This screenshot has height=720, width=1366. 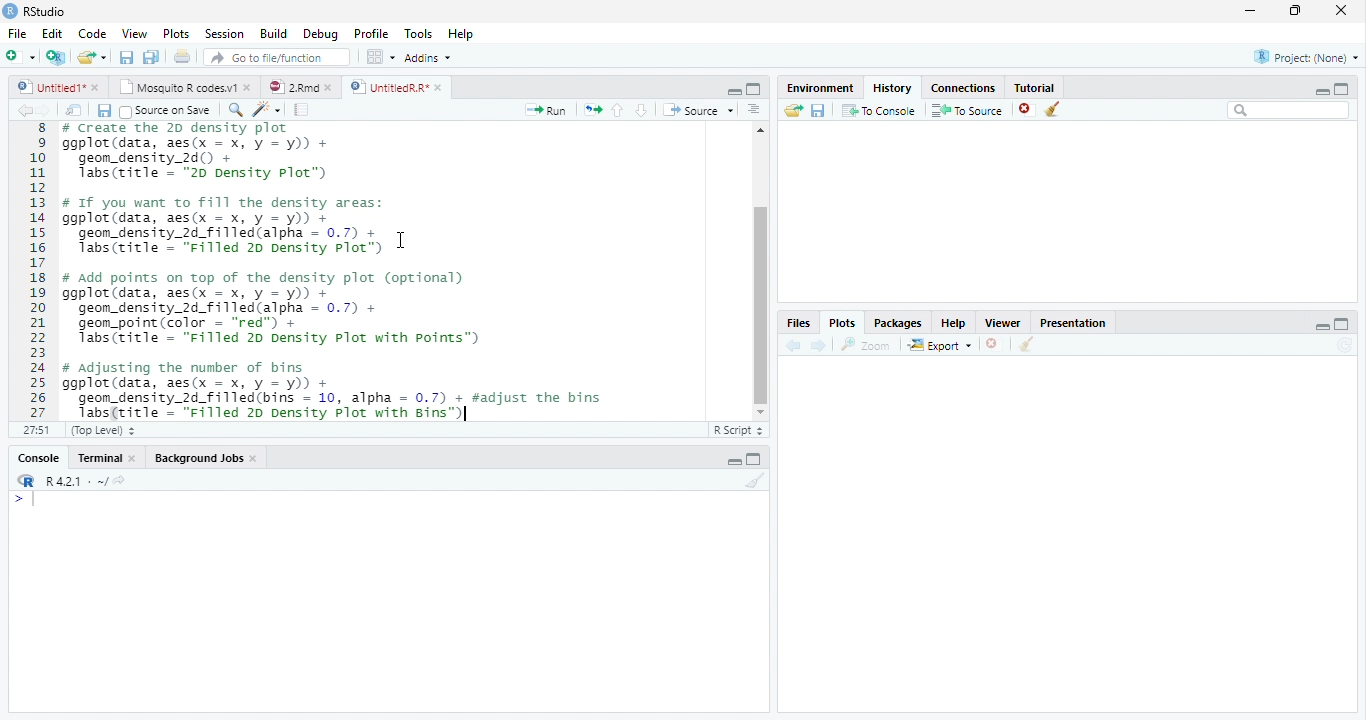 What do you see at coordinates (791, 111) in the screenshot?
I see `Load workspace` at bounding box center [791, 111].